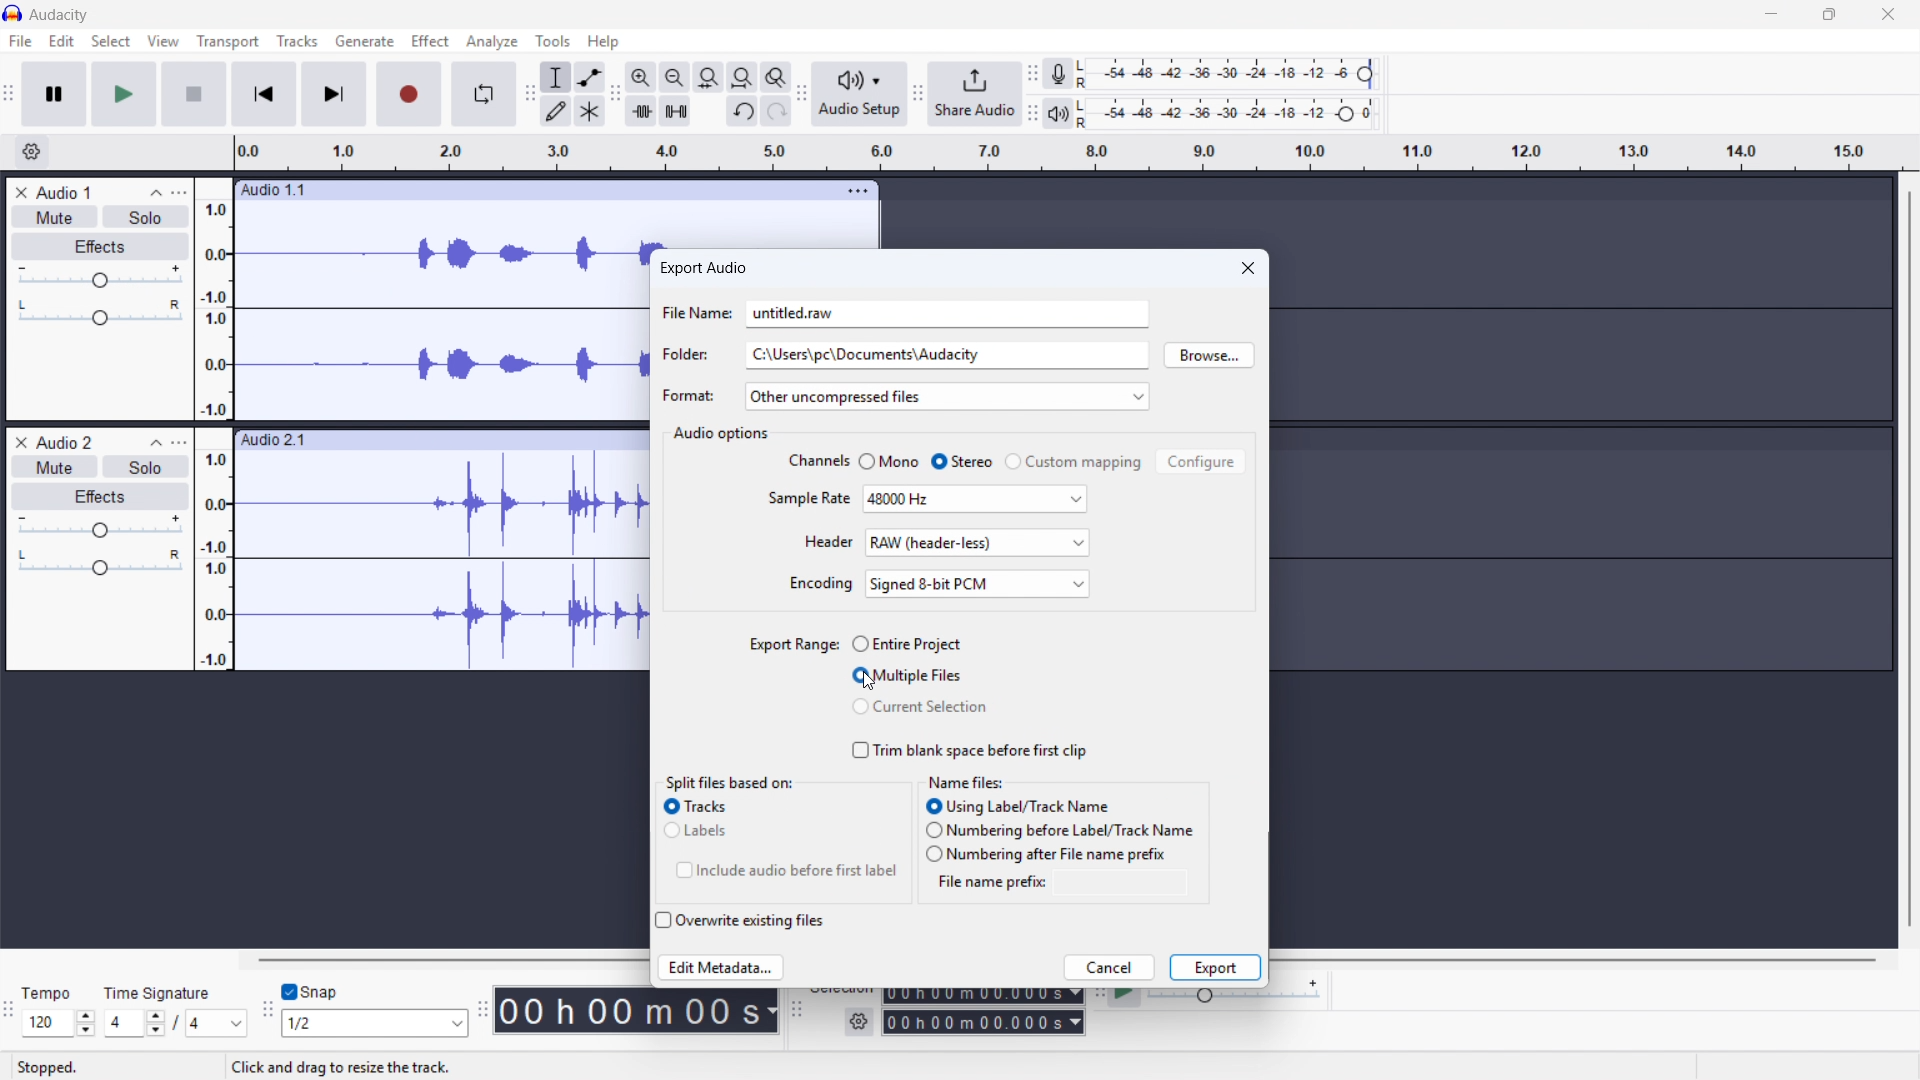 This screenshot has width=1920, height=1080. I want to click on Current selection, so click(920, 706).